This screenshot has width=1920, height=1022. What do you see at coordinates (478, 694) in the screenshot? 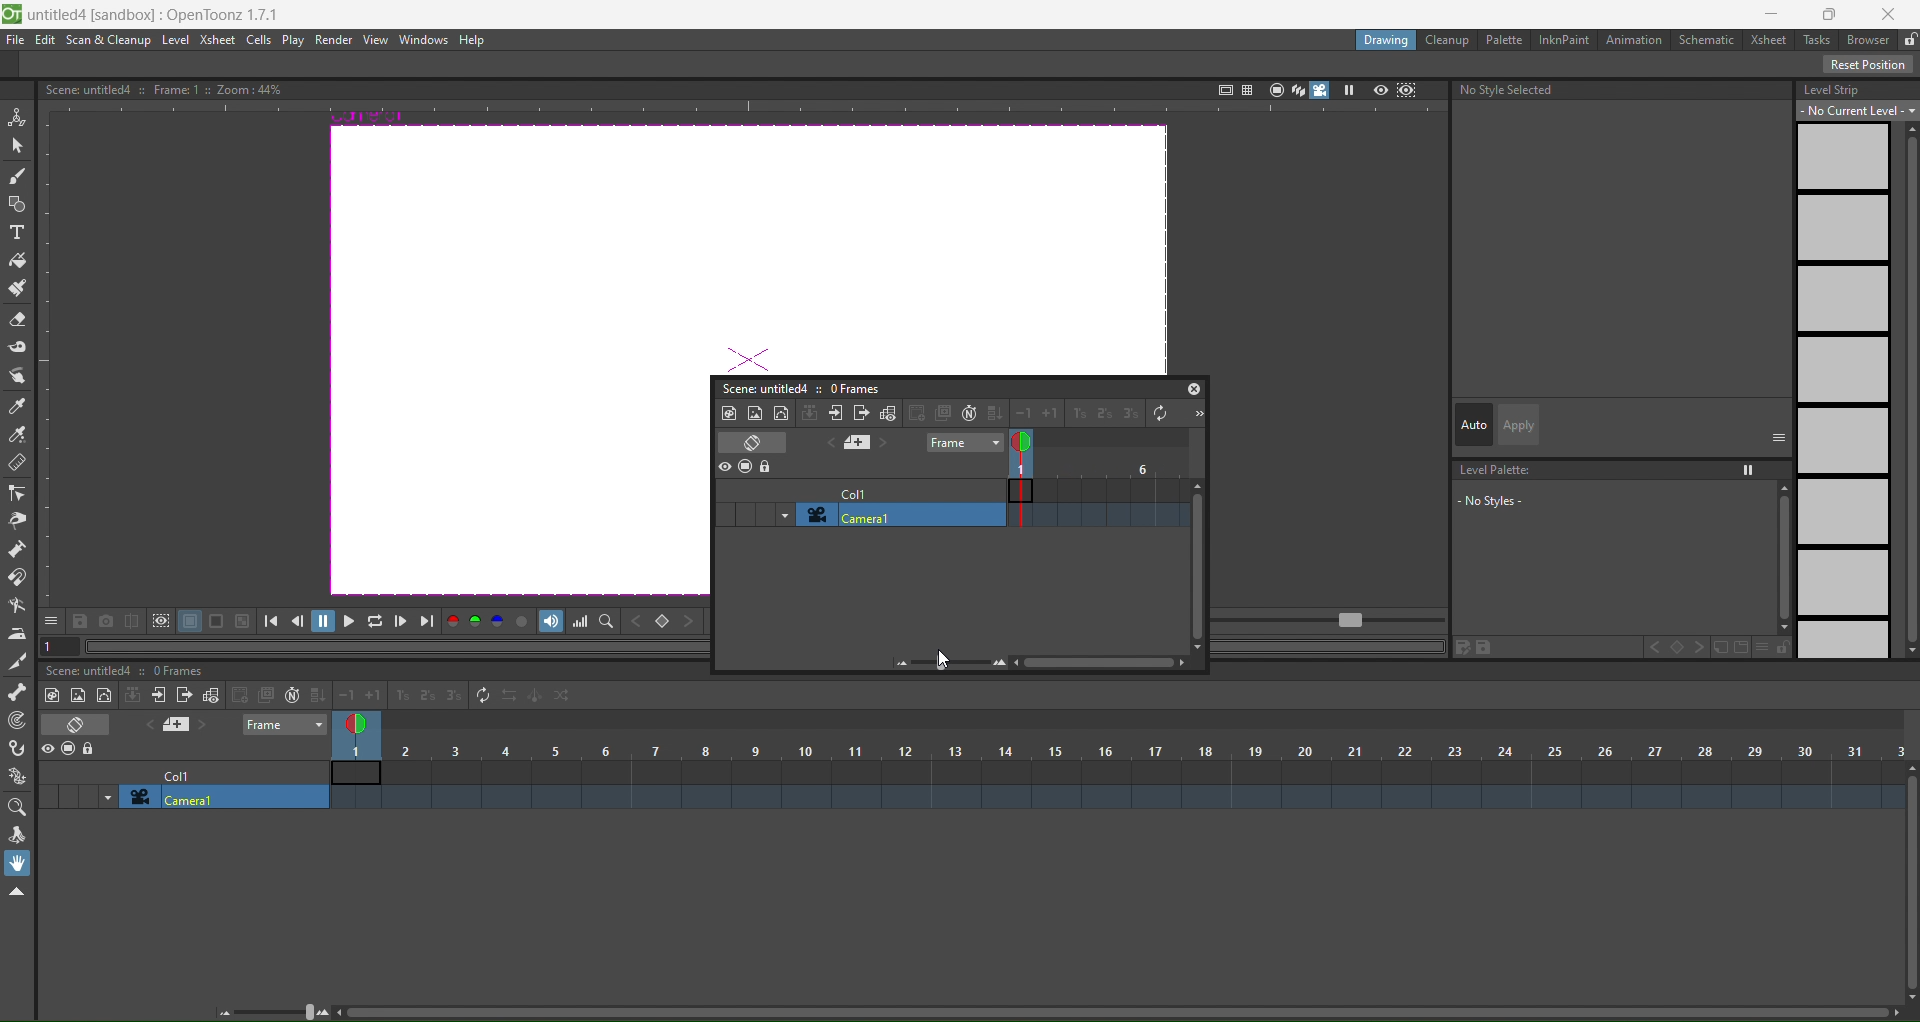
I see `repeat` at bounding box center [478, 694].